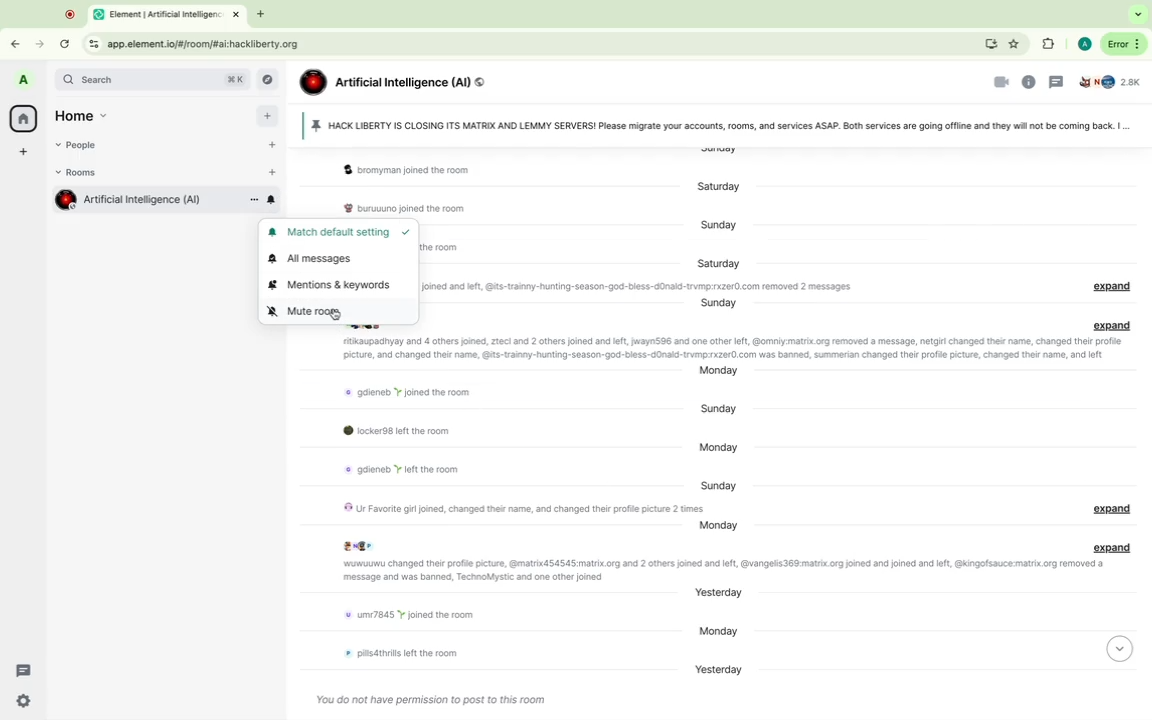 This screenshot has height=720, width=1152. What do you see at coordinates (717, 633) in the screenshot?
I see `Day` at bounding box center [717, 633].